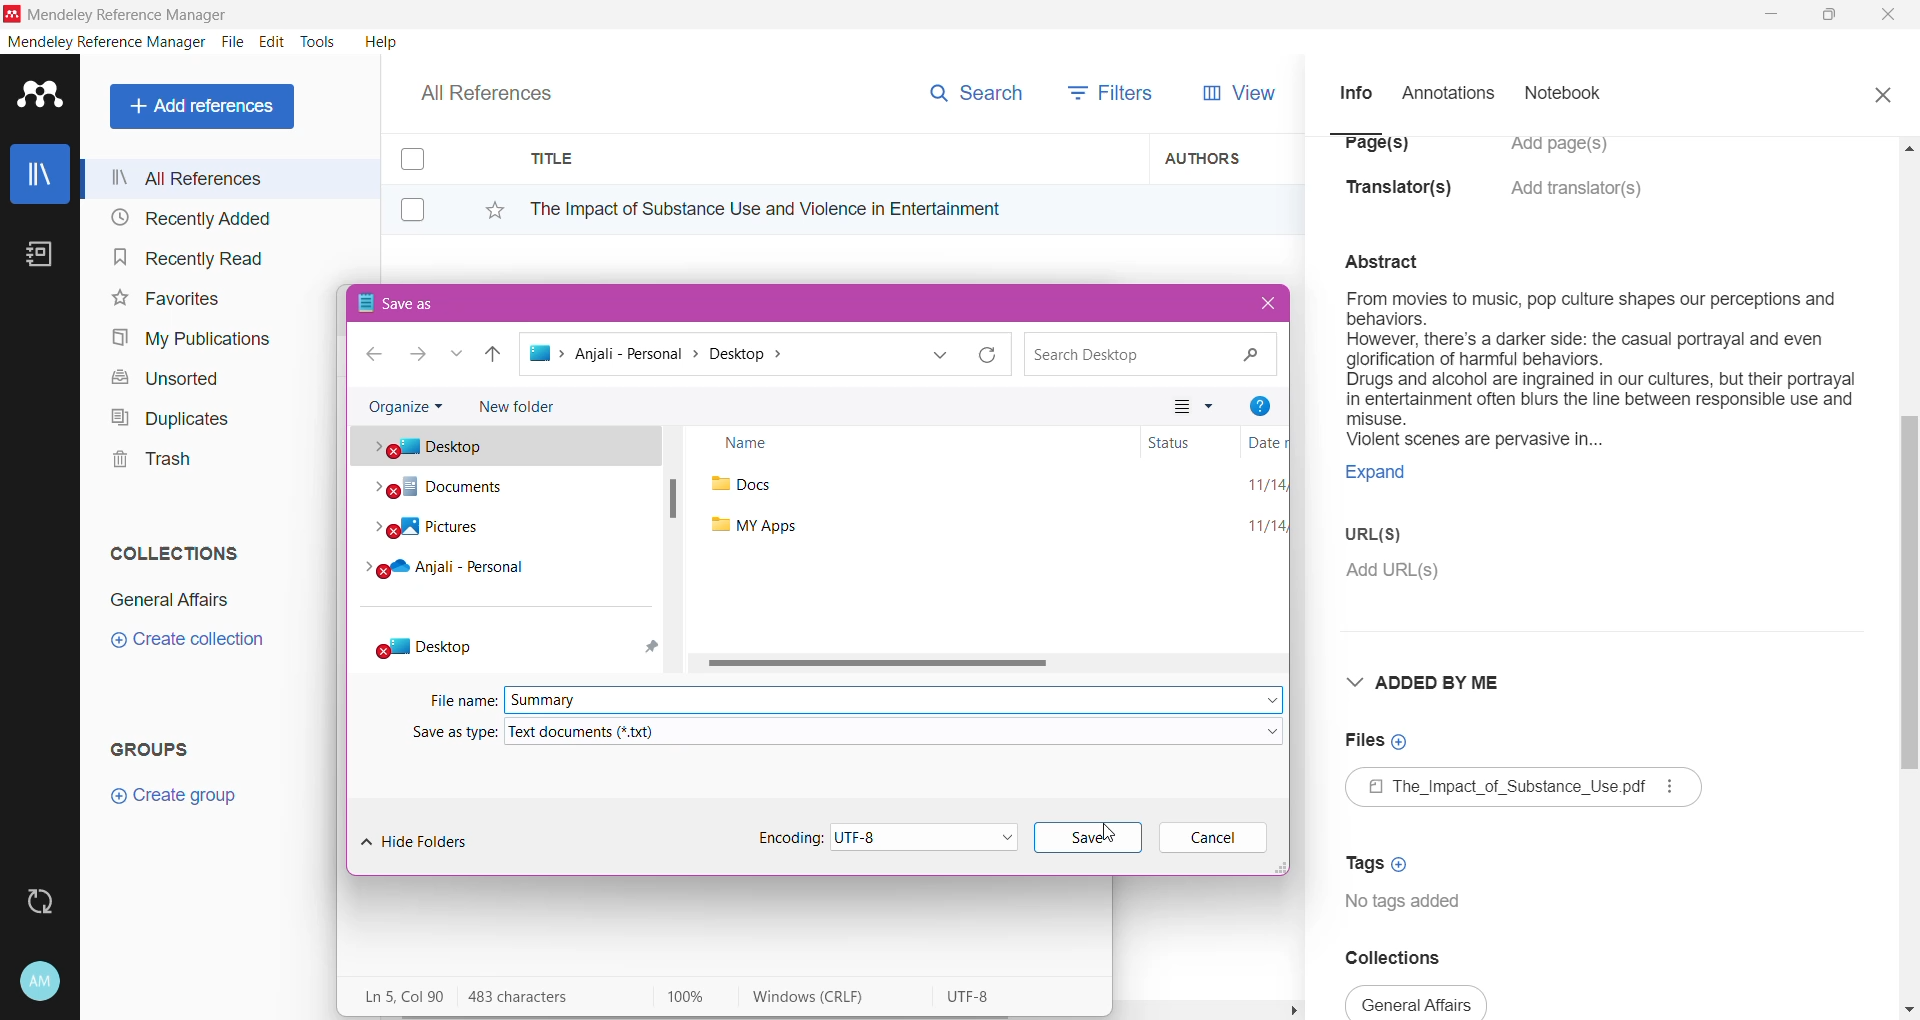 The width and height of the screenshot is (1920, 1020). What do you see at coordinates (510, 450) in the screenshot?
I see `Desktop` at bounding box center [510, 450].